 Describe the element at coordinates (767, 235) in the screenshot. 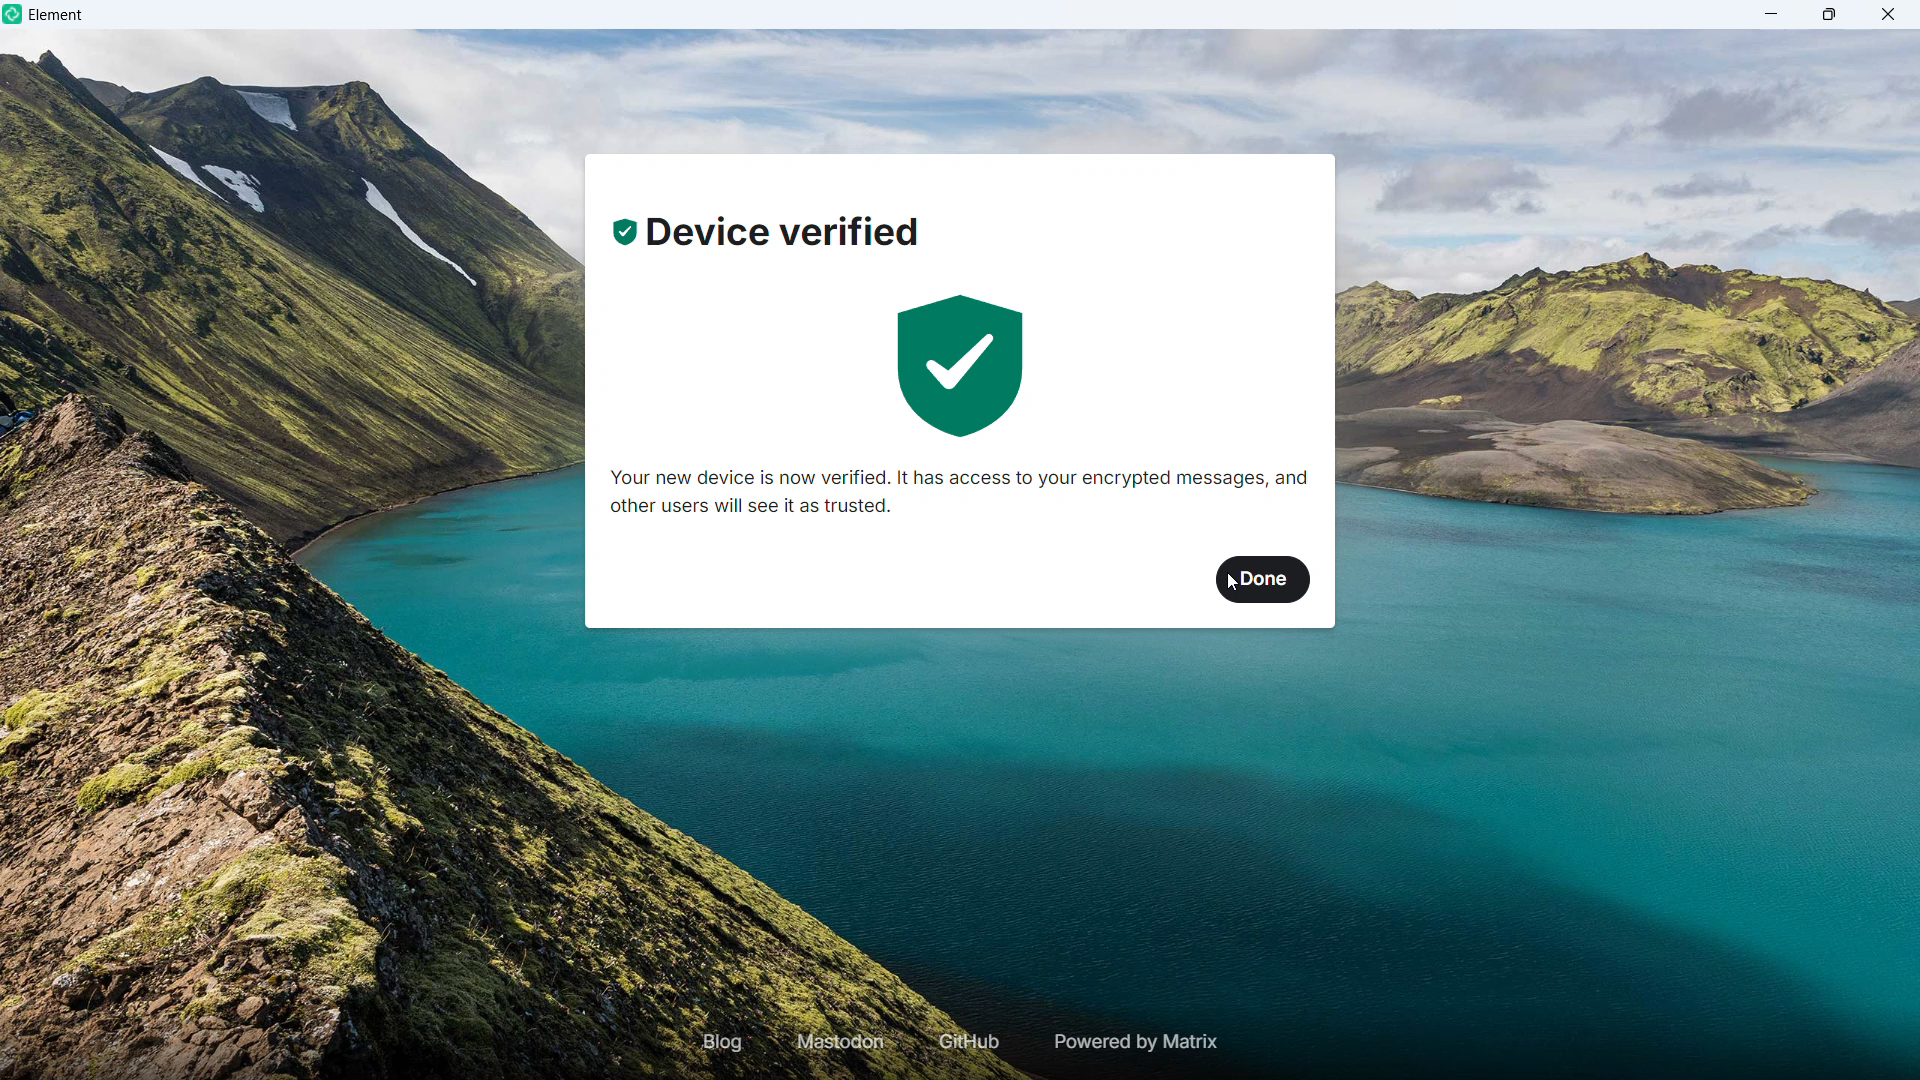

I see `Device verified ` at that location.